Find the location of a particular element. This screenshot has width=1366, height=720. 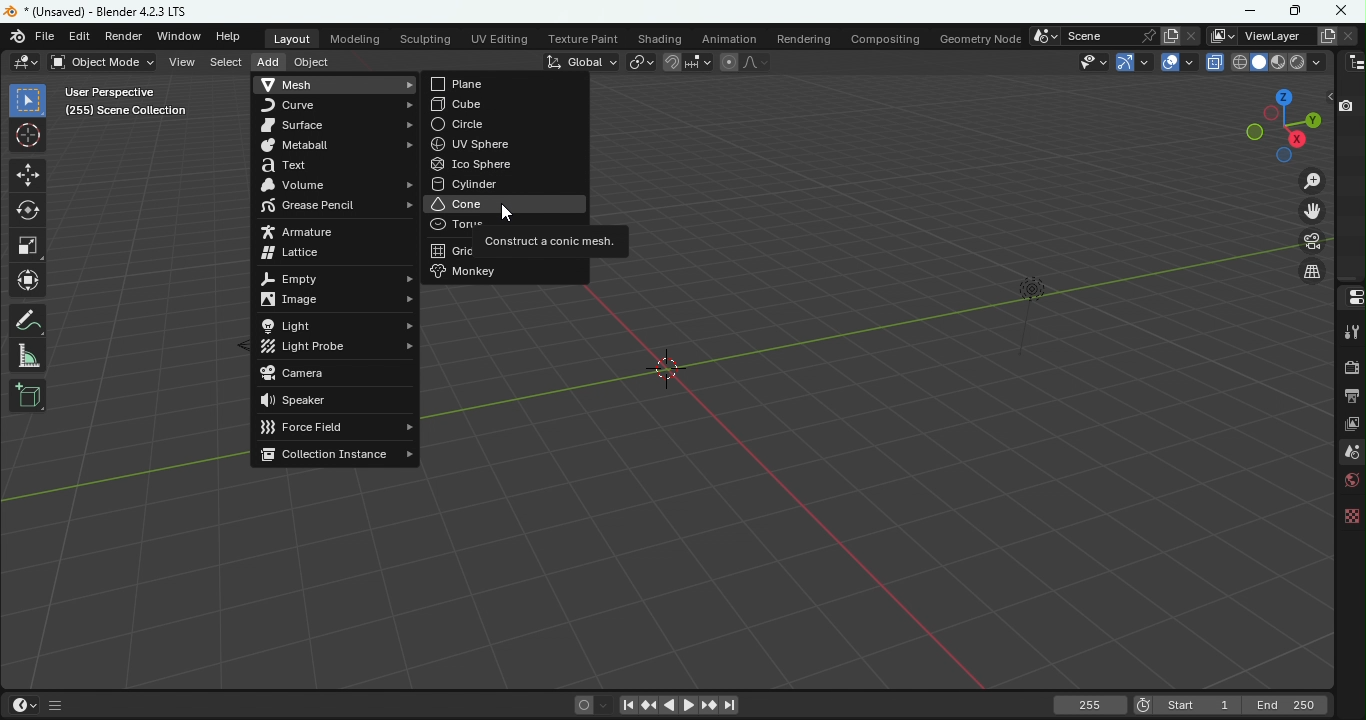

Tool is located at coordinates (1351, 330).